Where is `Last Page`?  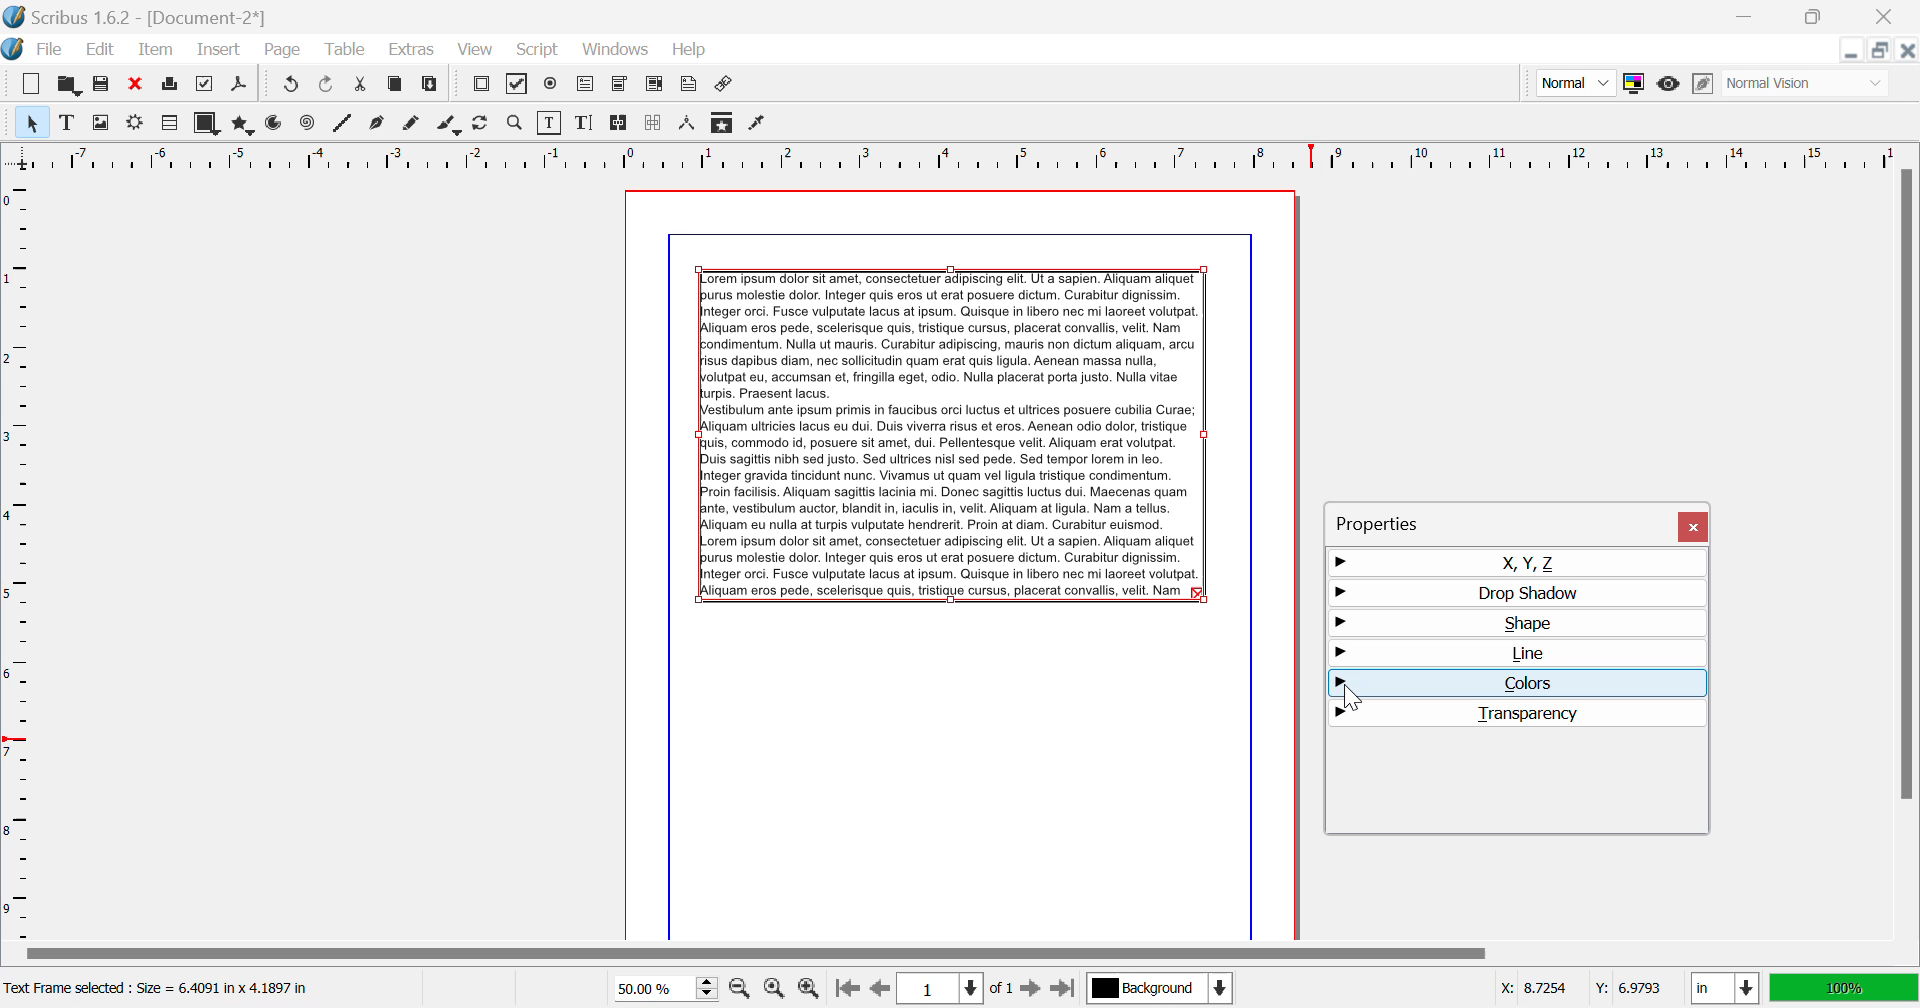
Last Page is located at coordinates (1062, 989).